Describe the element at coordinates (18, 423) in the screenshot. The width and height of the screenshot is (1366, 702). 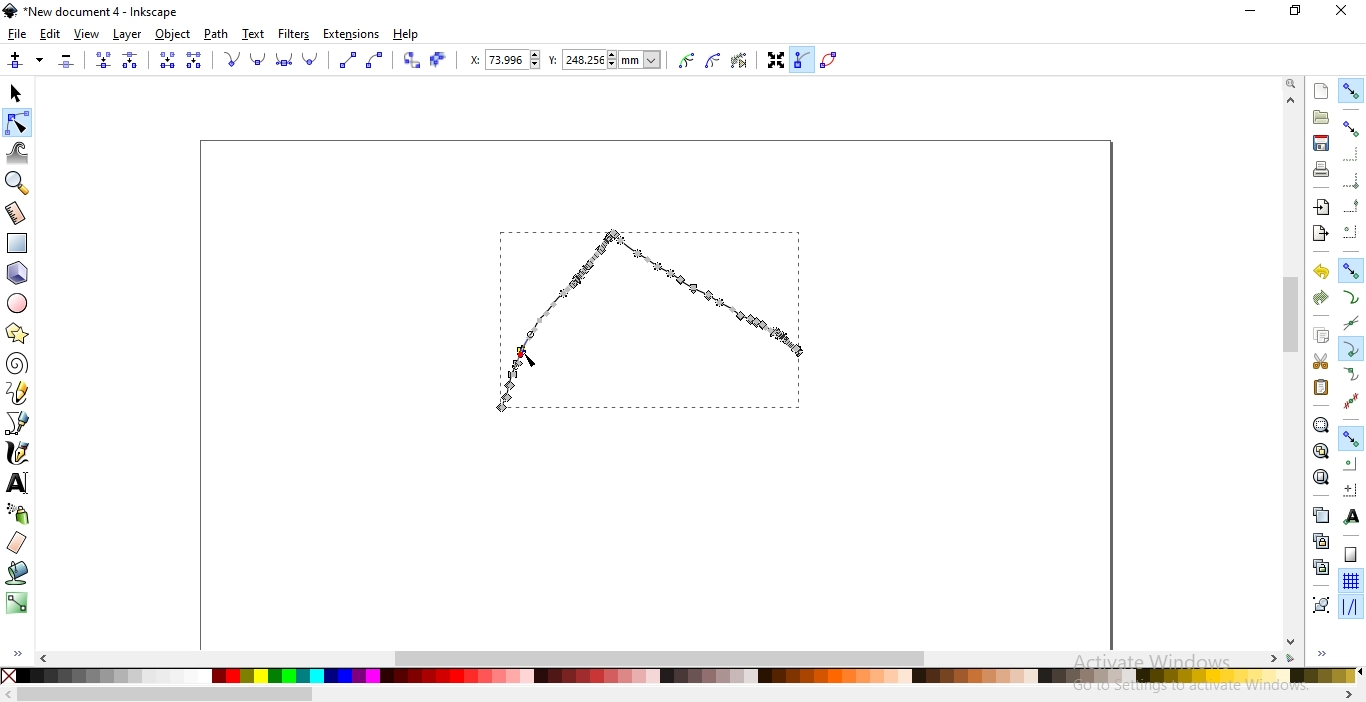
I see `draw bezier lines and straight lines` at that location.